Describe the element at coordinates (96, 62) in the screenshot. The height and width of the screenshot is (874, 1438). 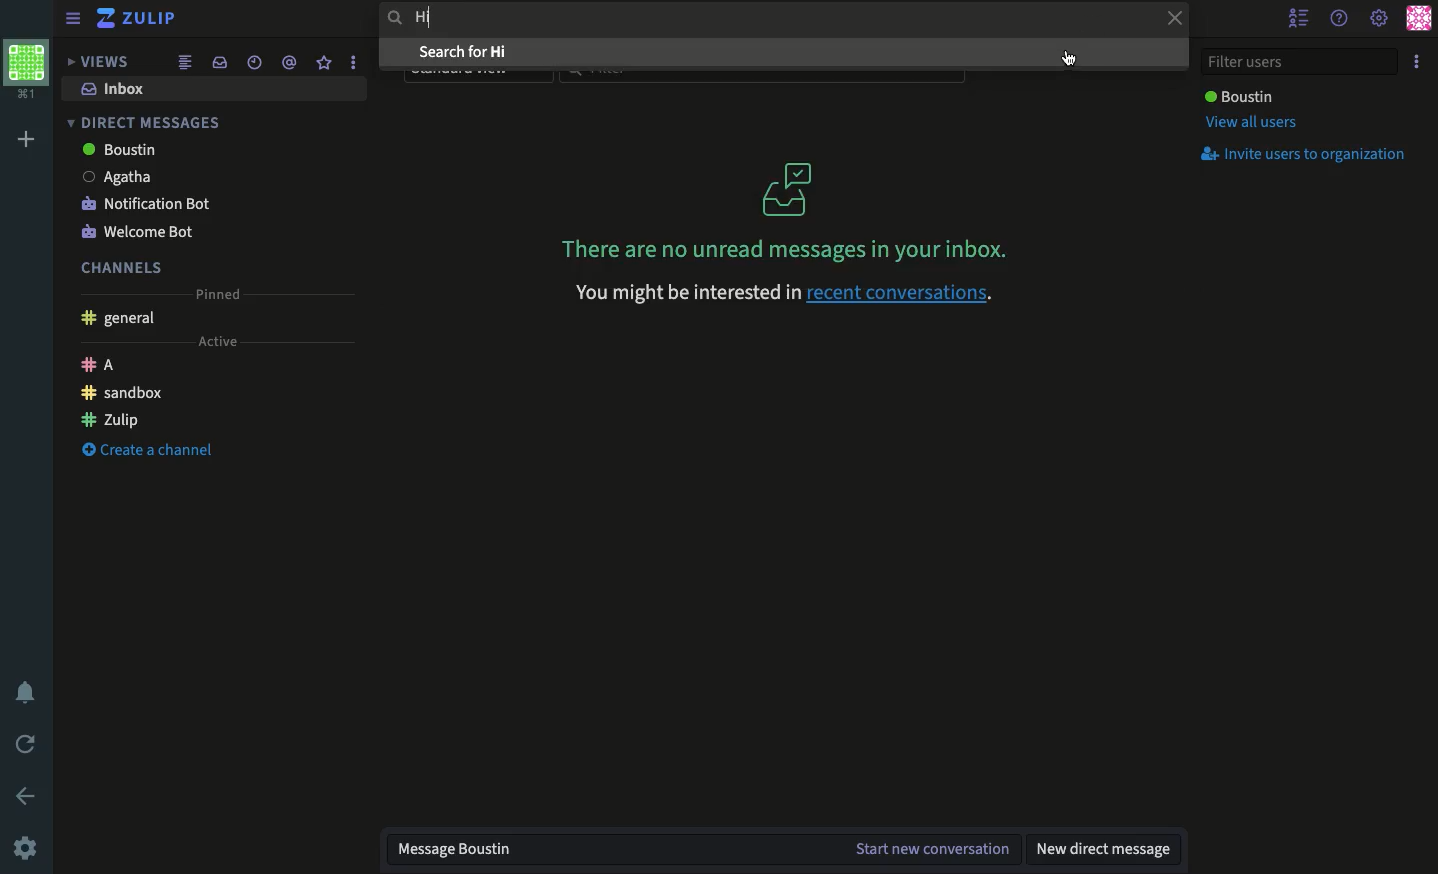
I see `Views` at that location.